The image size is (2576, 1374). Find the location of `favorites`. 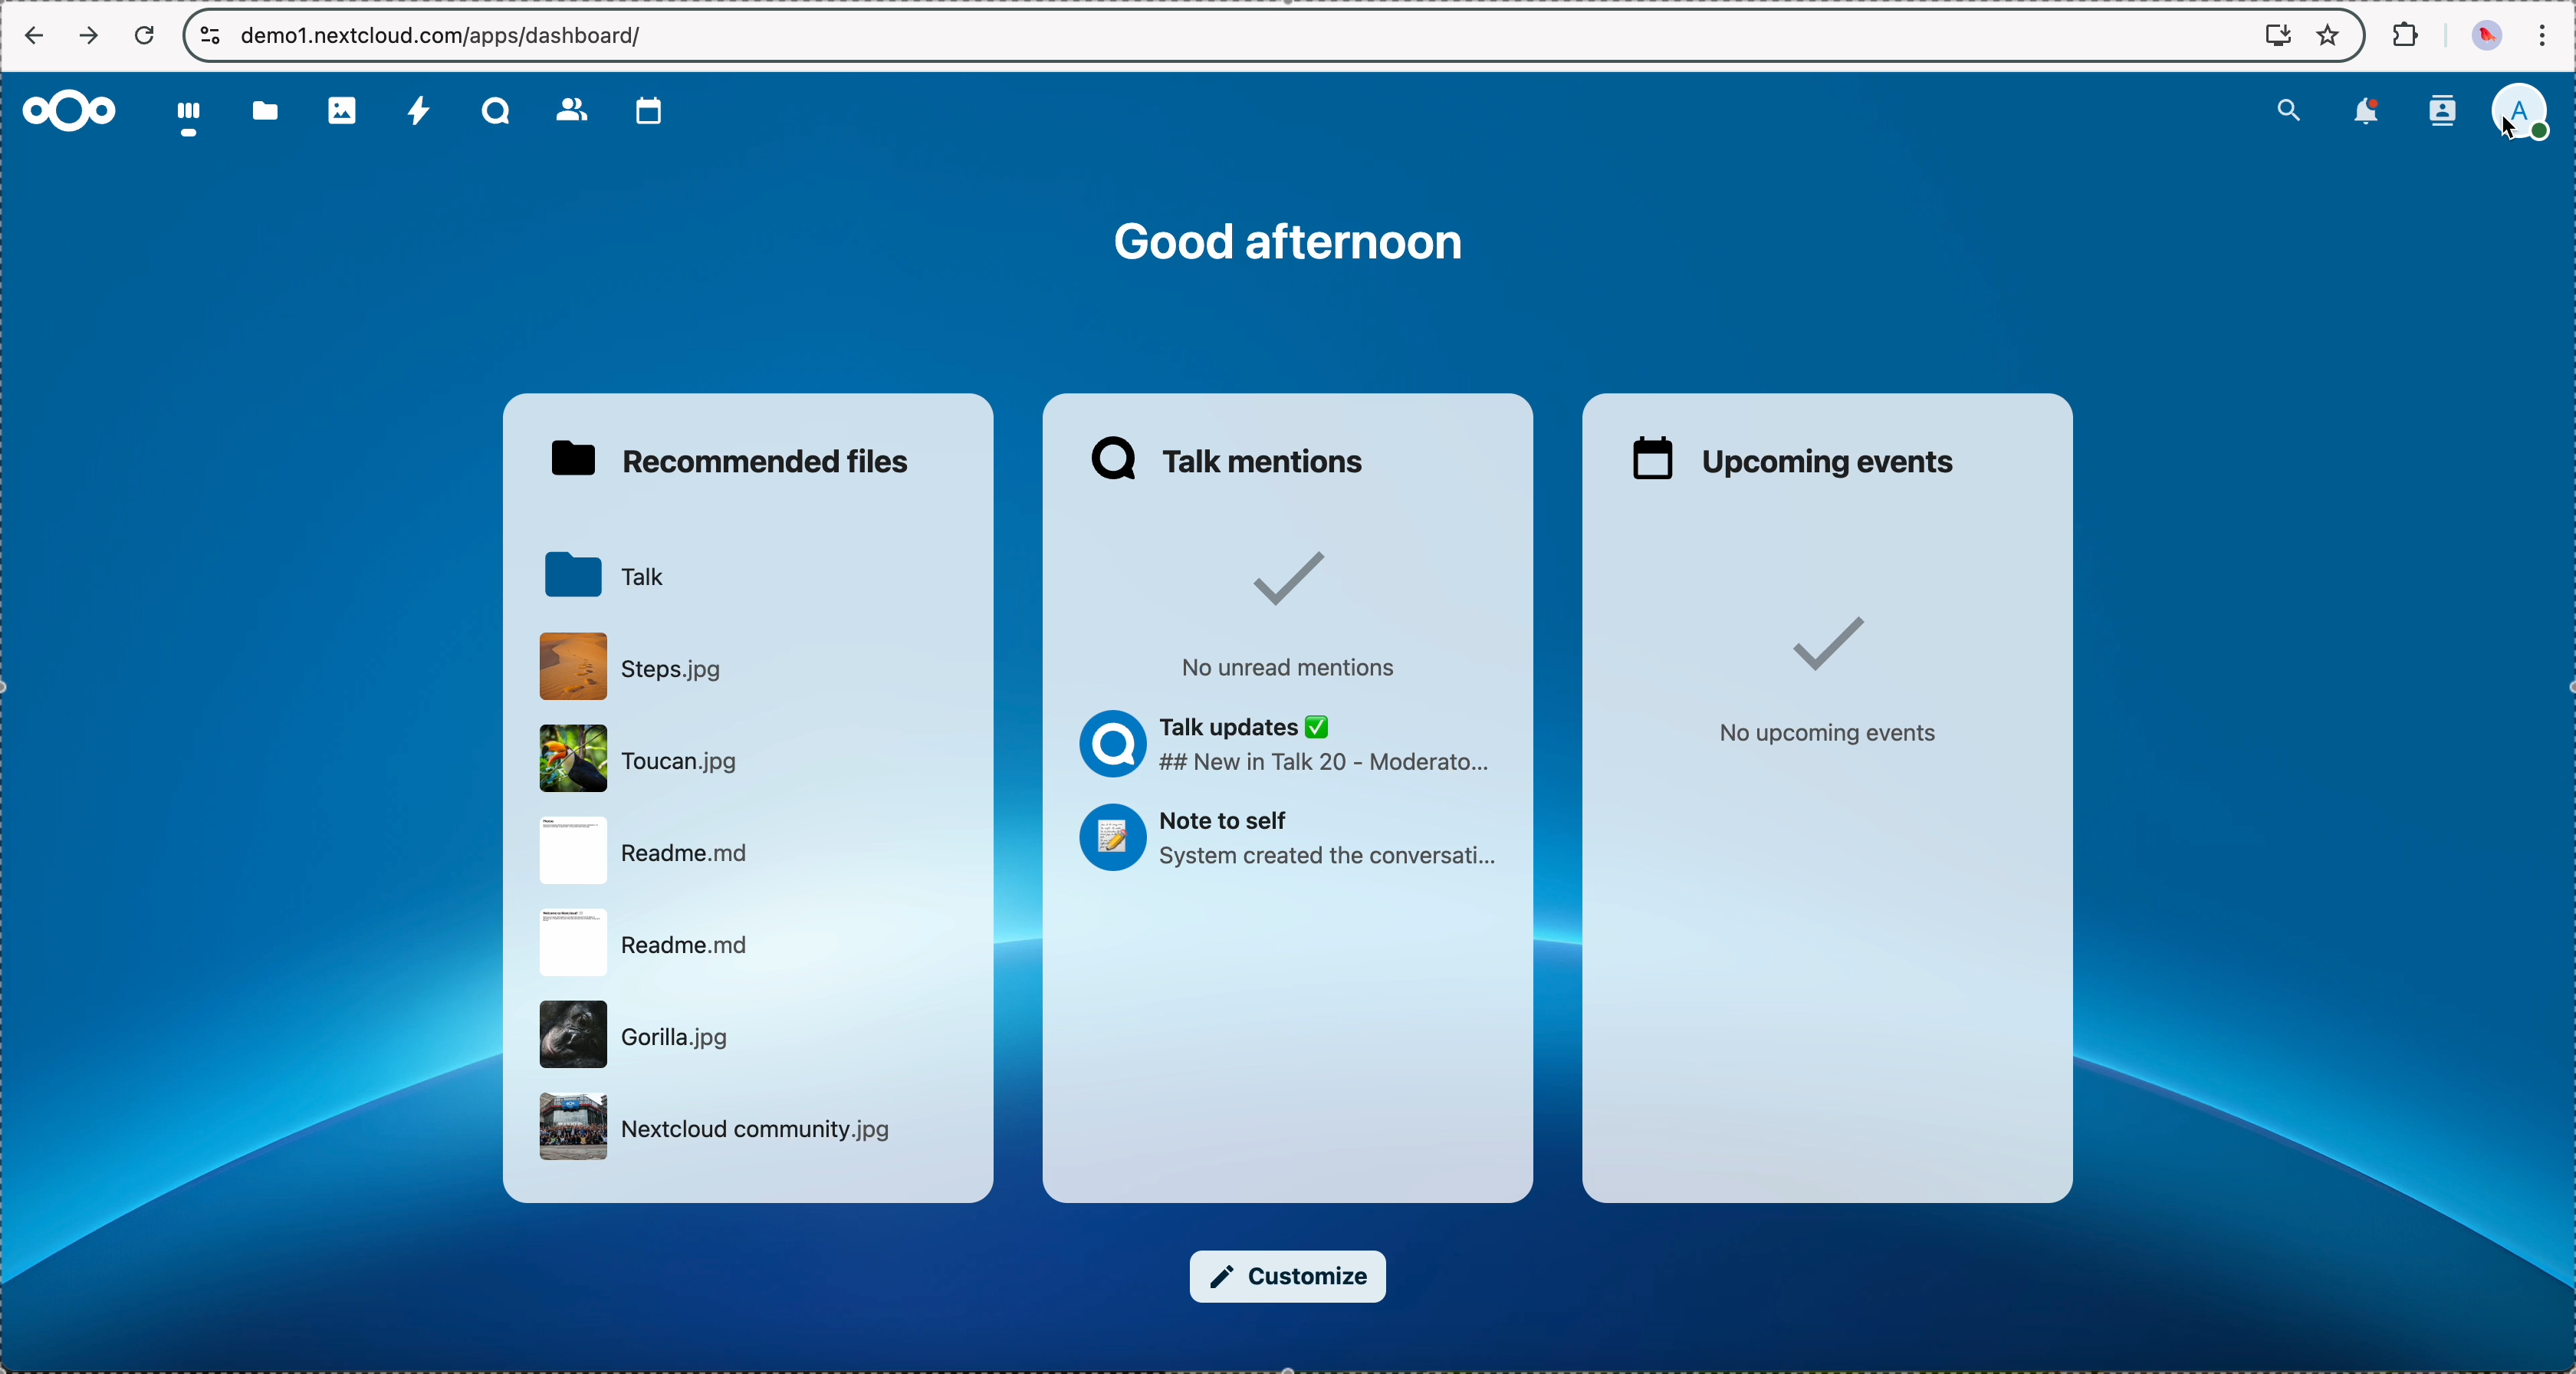

favorites is located at coordinates (2331, 33).